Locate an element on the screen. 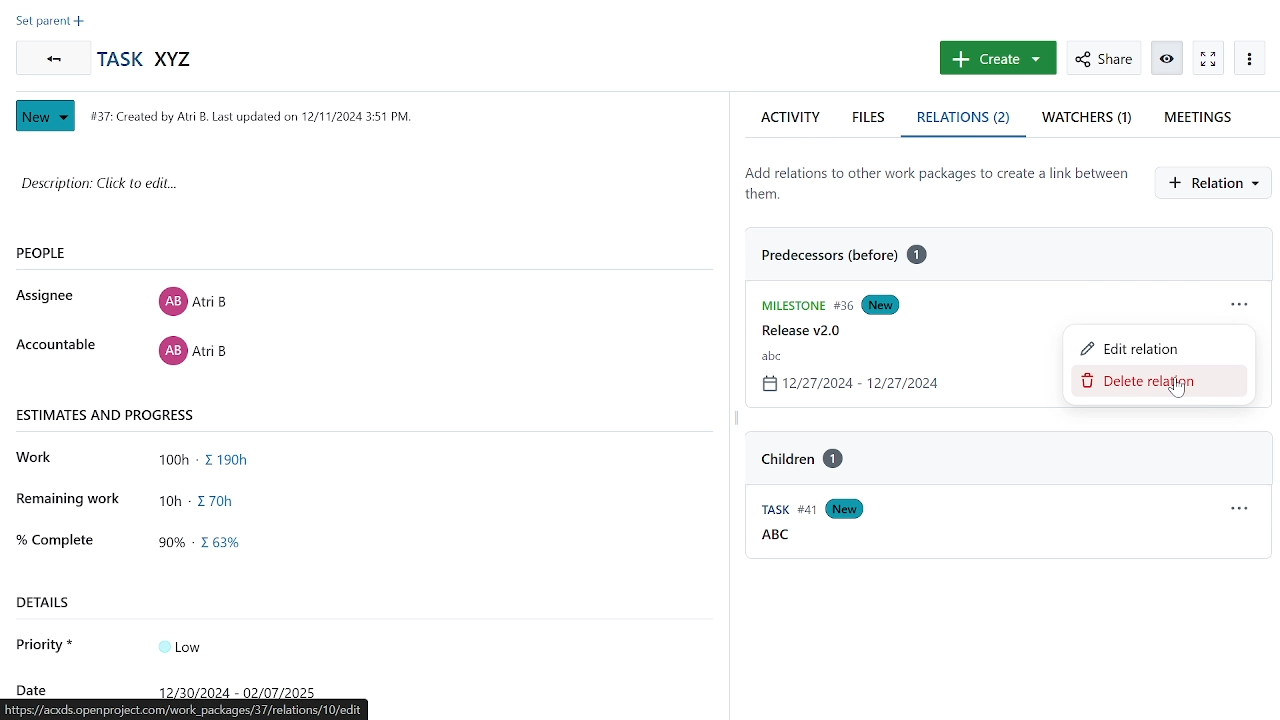  #37: Created by Atri B last updated on 12/11/2024 3:51 Pm is located at coordinates (249, 116).